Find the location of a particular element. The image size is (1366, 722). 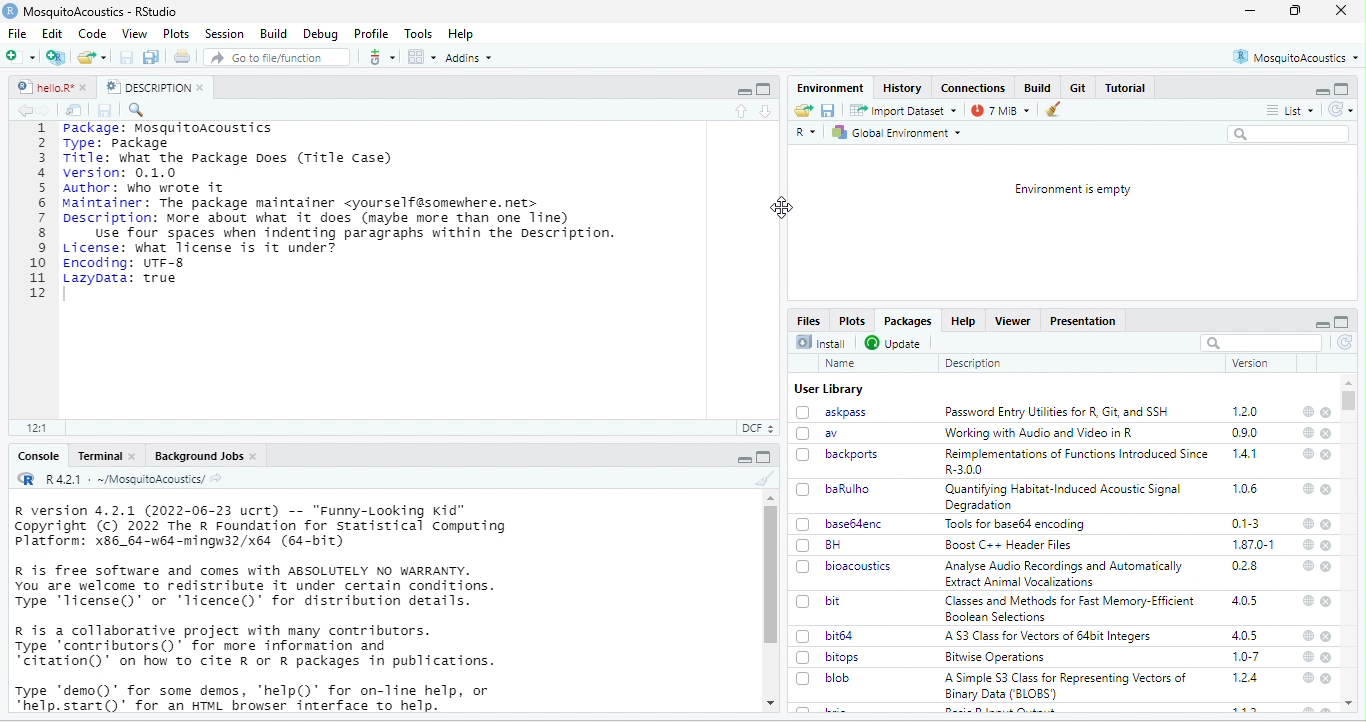

bit is located at coordinates (820, 600).